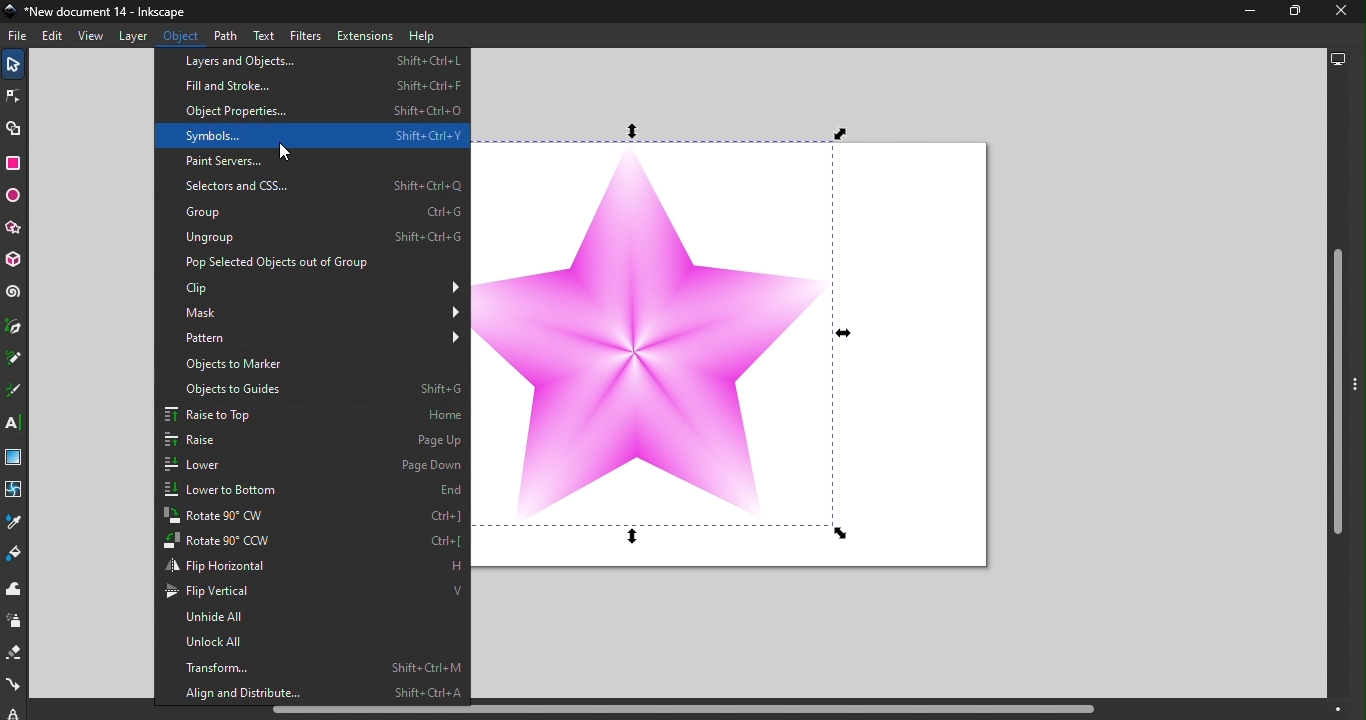 This screenshot has height=720, width=1366. What do you see at coordinates (691, 710) in the screenshot?
I see `Horizontal scroll bar` at bounding box center [691, 710].